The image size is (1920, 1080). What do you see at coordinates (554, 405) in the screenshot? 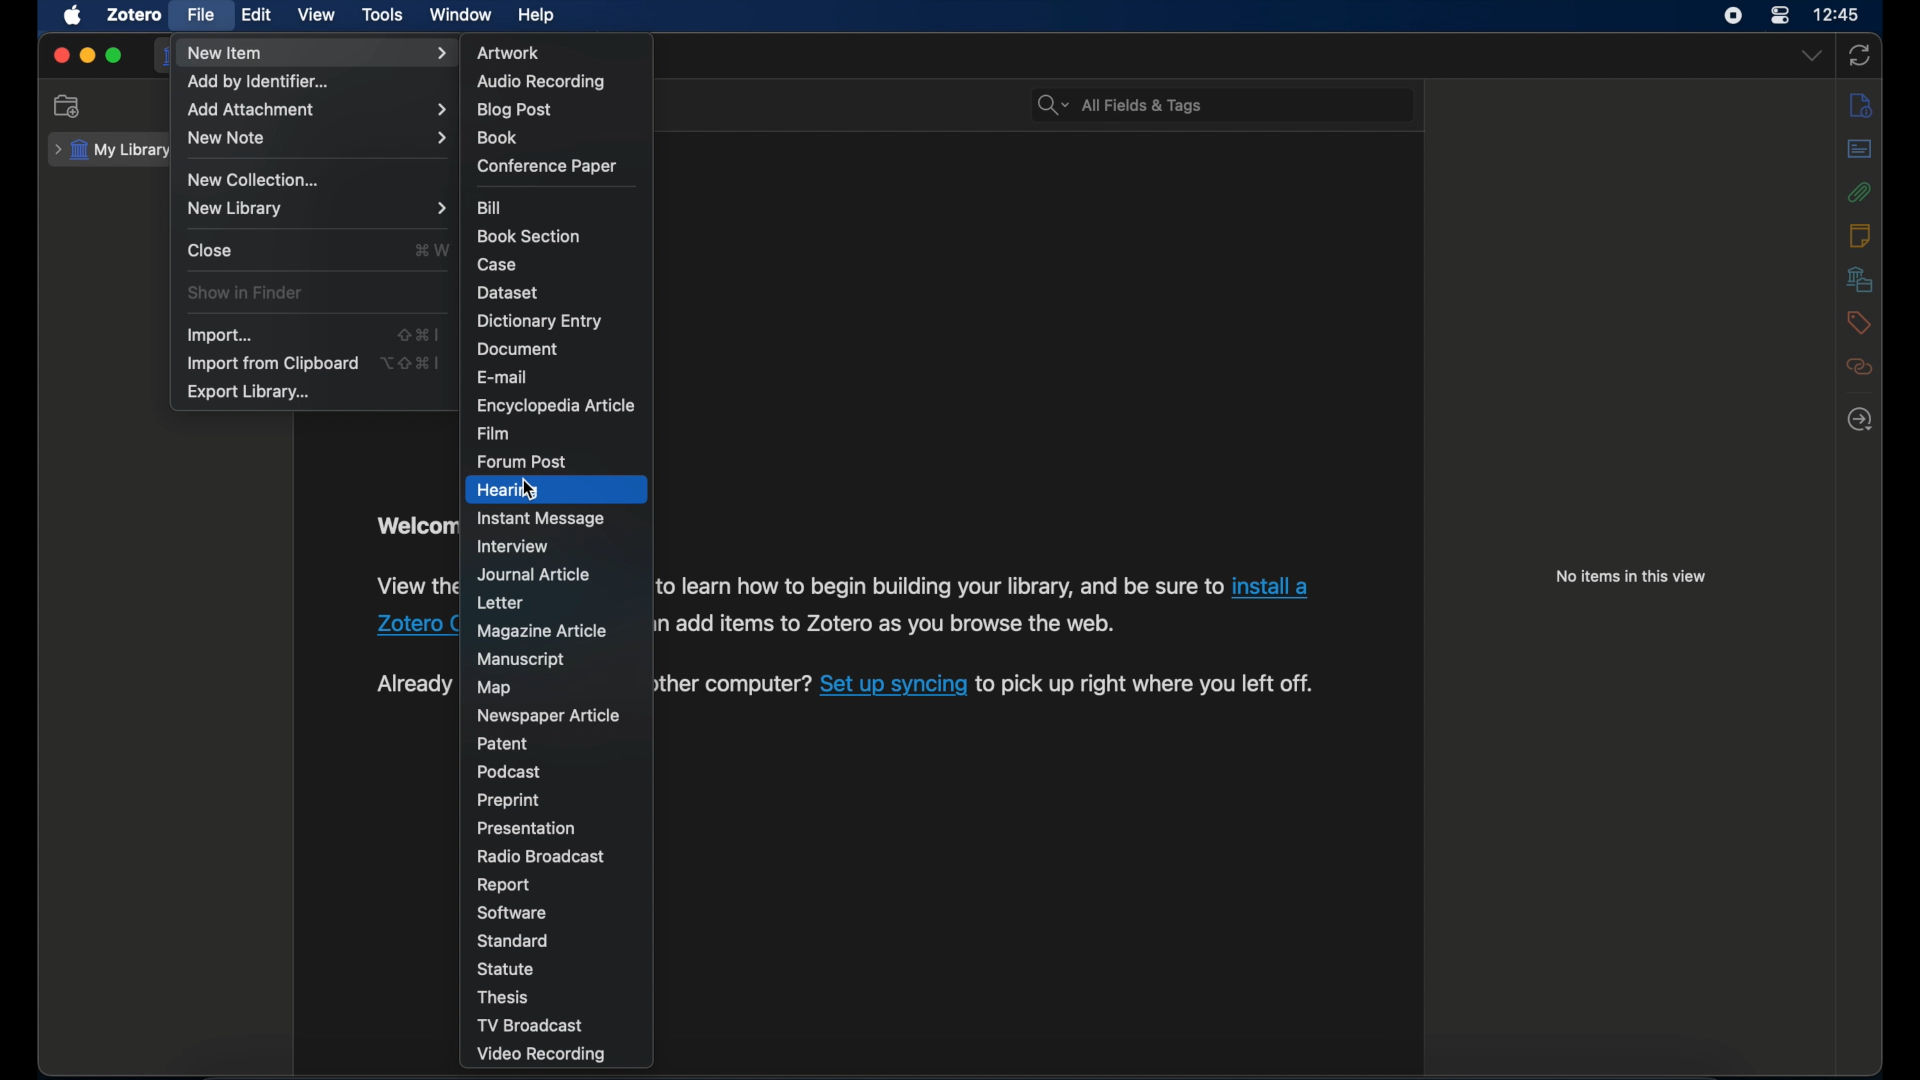
I see `encyclopedia article` at bounding box center [554, 405].